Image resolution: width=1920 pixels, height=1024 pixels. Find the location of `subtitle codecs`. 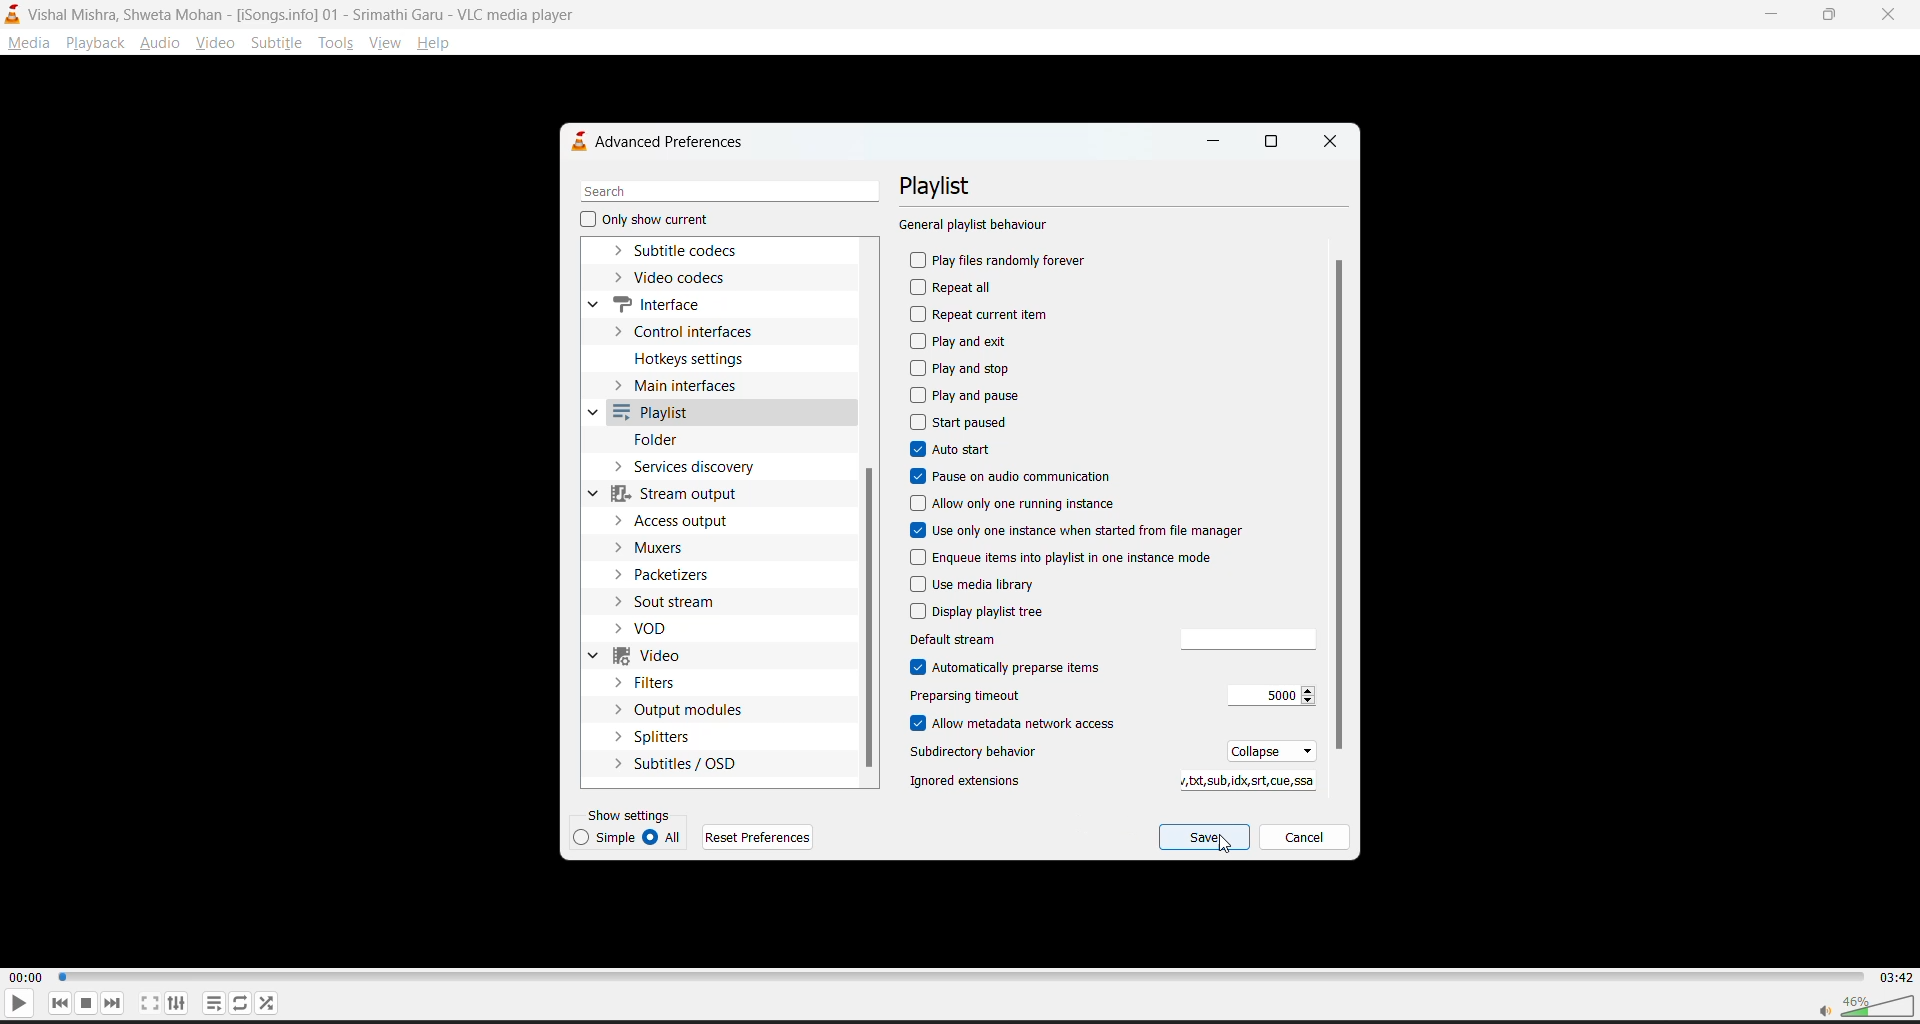

subtitle codecs is located at coordinates (690, 252).